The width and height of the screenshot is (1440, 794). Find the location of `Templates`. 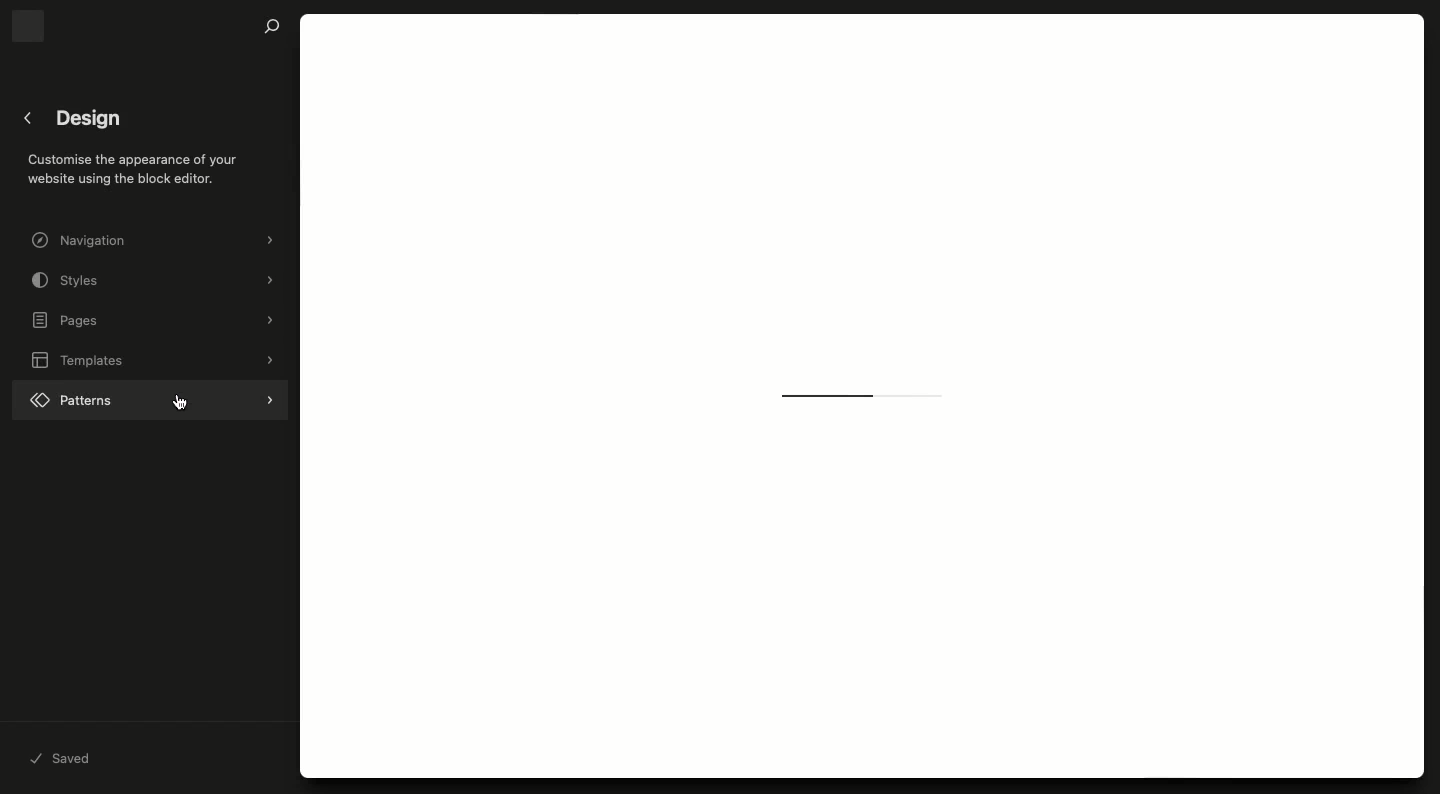

Templates is located at coordinates (155, 360).